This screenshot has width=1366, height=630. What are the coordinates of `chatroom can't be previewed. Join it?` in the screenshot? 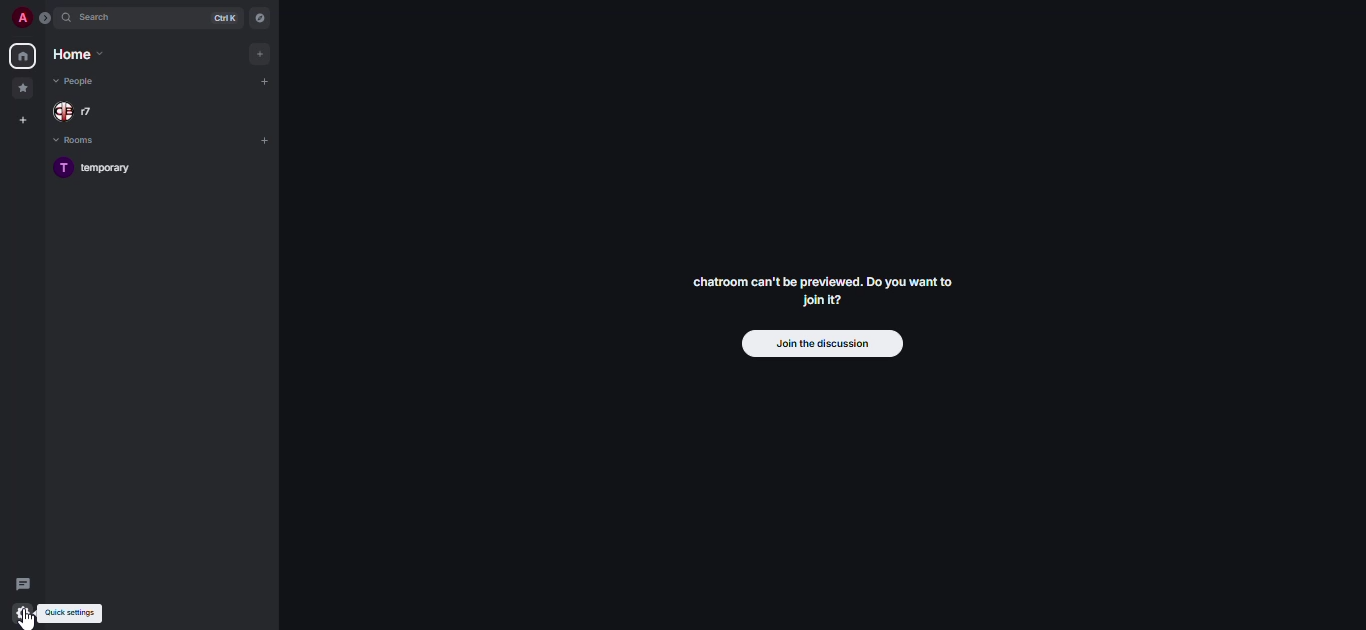 It's located at (821, 290).